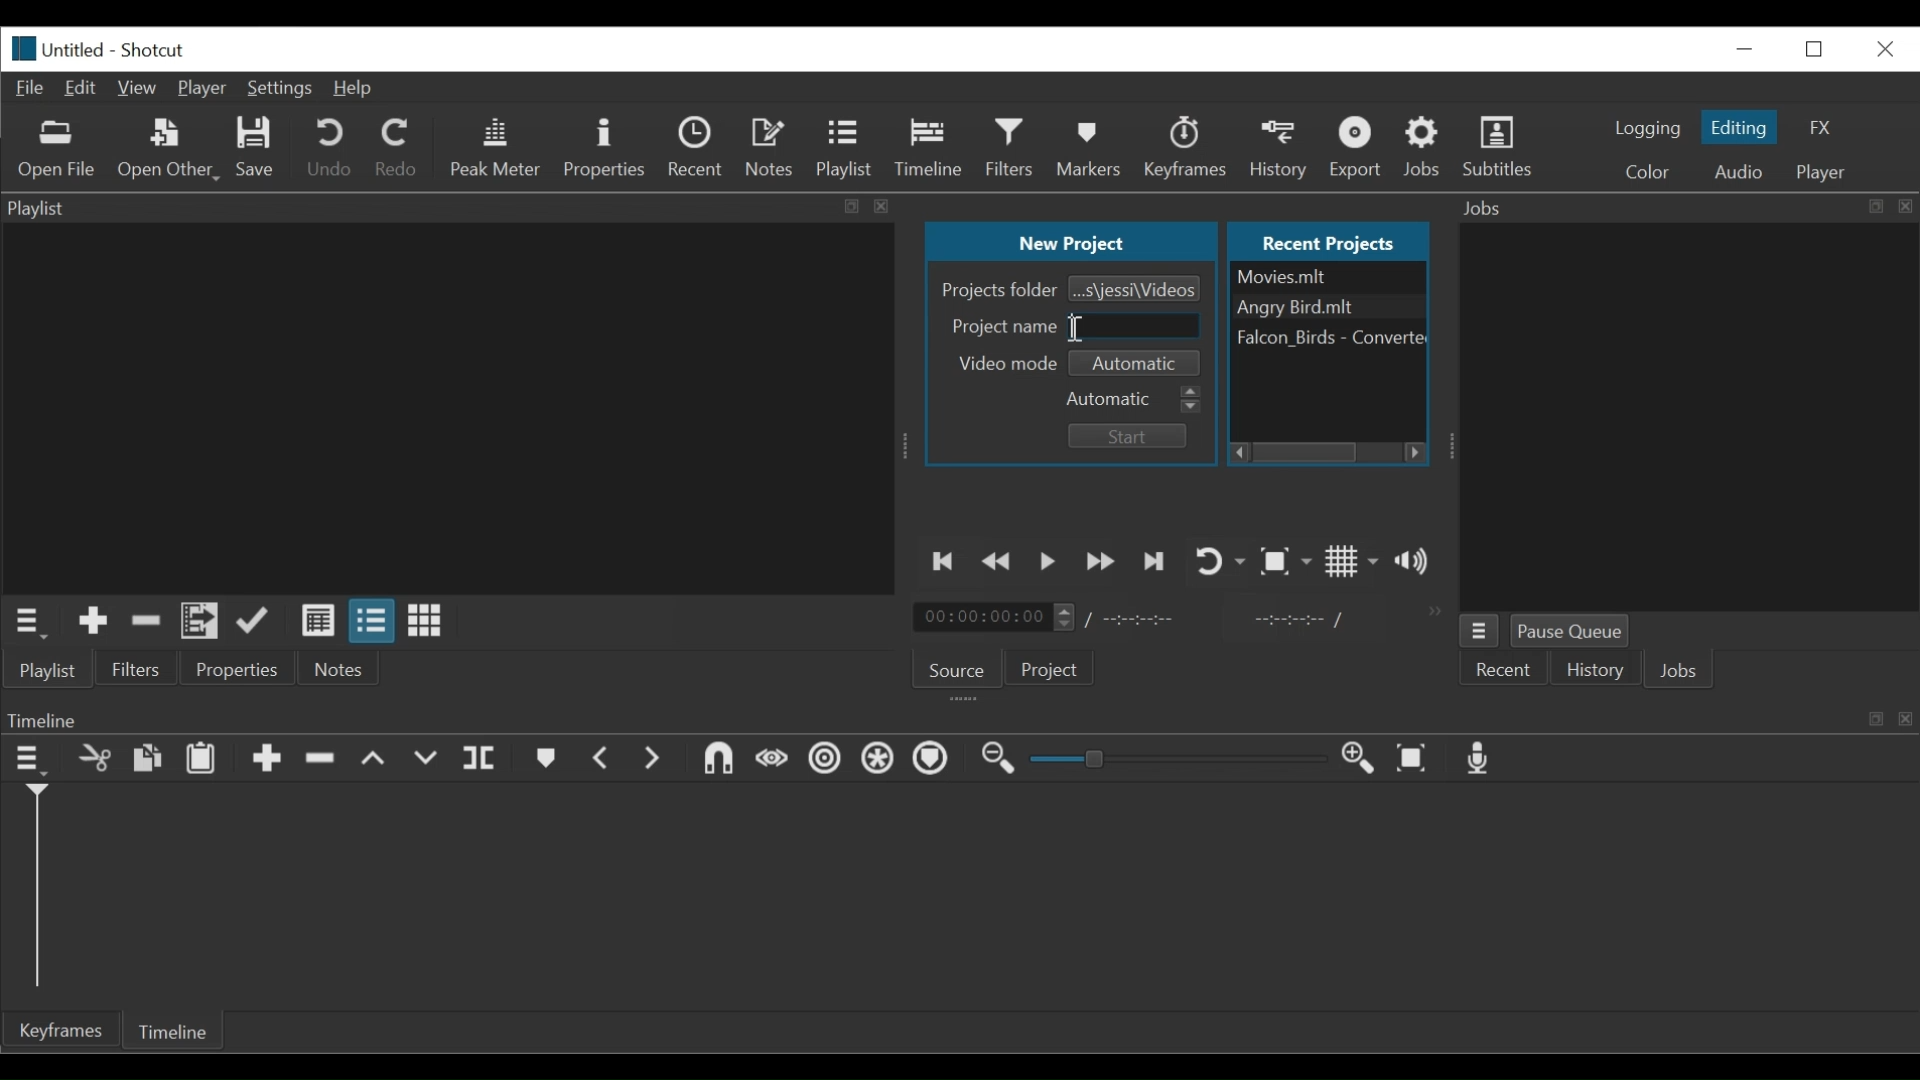 This screenshot has width=1920, height=1080. Describe the element at coordinates (280, 89) in the screenshot. I see `Settings` at that location.